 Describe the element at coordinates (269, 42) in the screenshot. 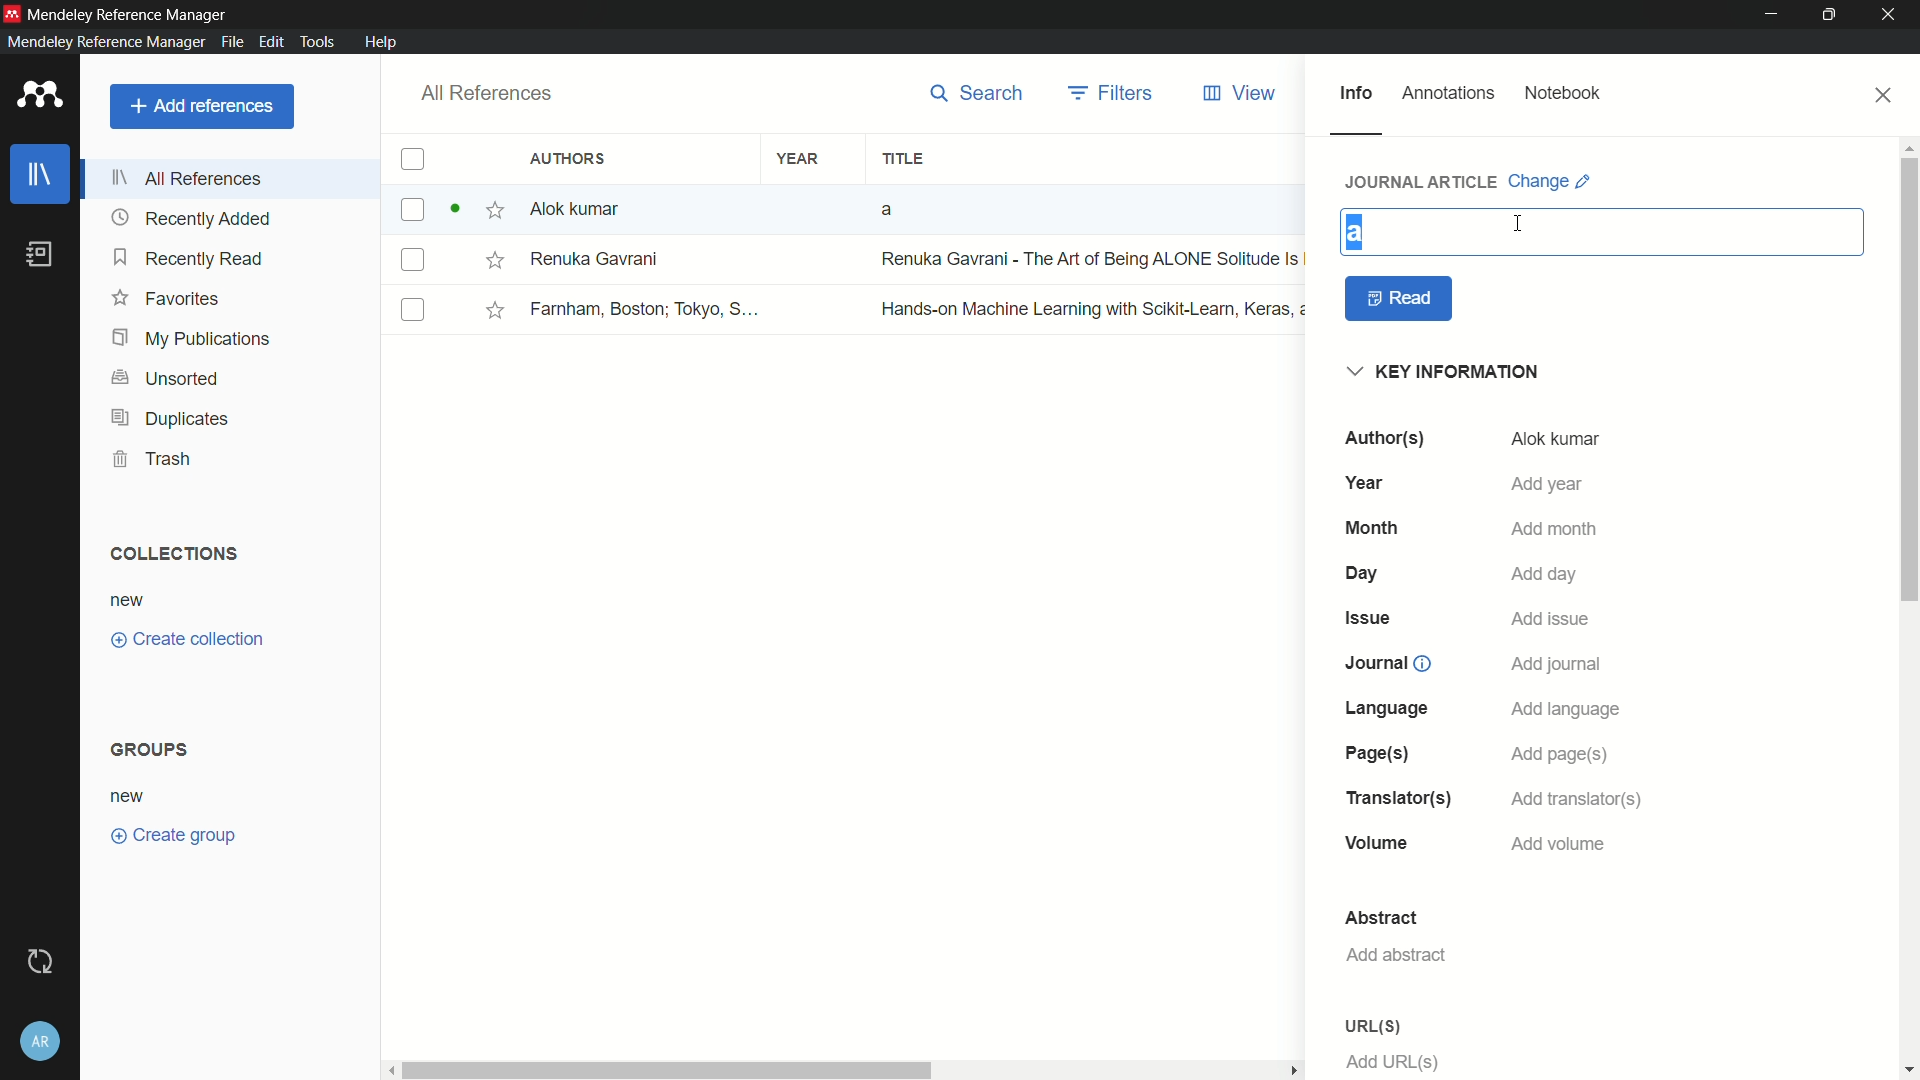

I see `edit menu` at that location.